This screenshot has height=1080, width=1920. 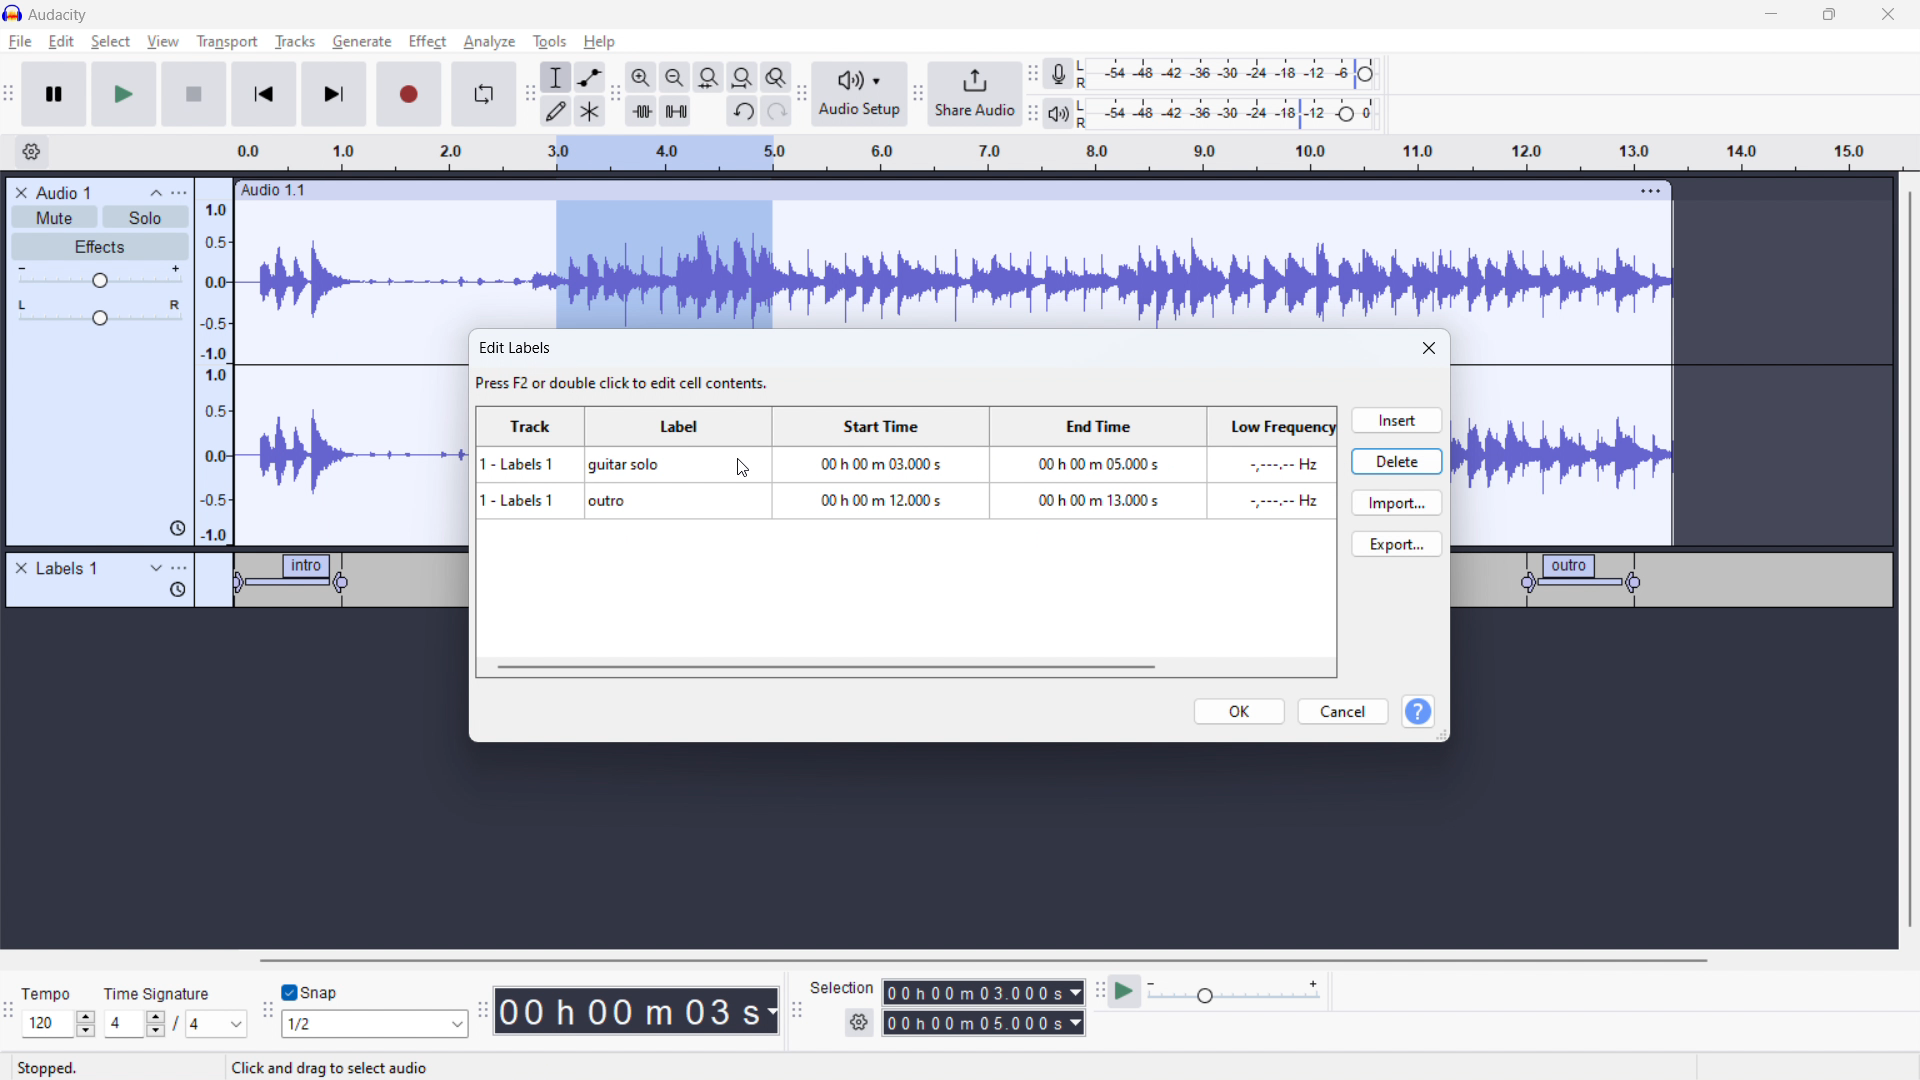 What do you see at coordinates (268, 1013) in the screenshot?
I see `snapping toolbar` at bounding box center [268, 1013].